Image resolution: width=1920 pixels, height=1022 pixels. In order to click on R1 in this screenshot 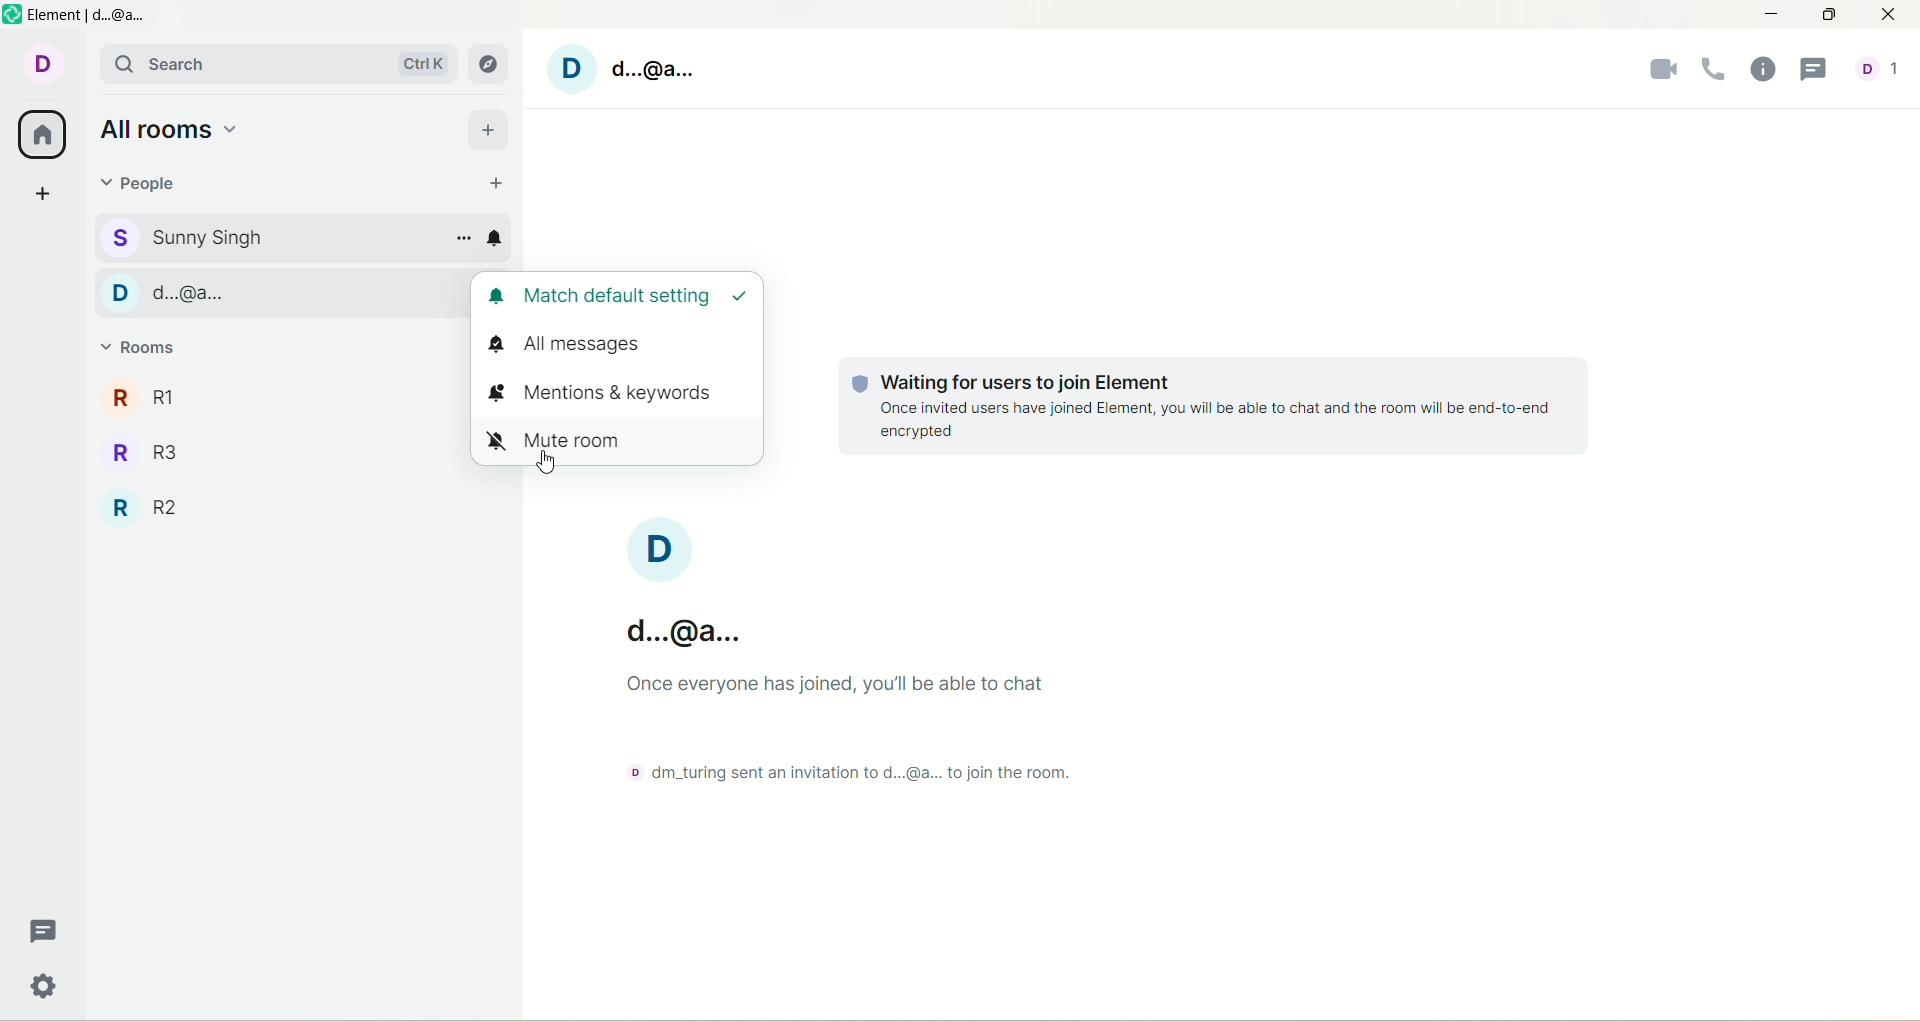, I will do `click(275, 394)`.